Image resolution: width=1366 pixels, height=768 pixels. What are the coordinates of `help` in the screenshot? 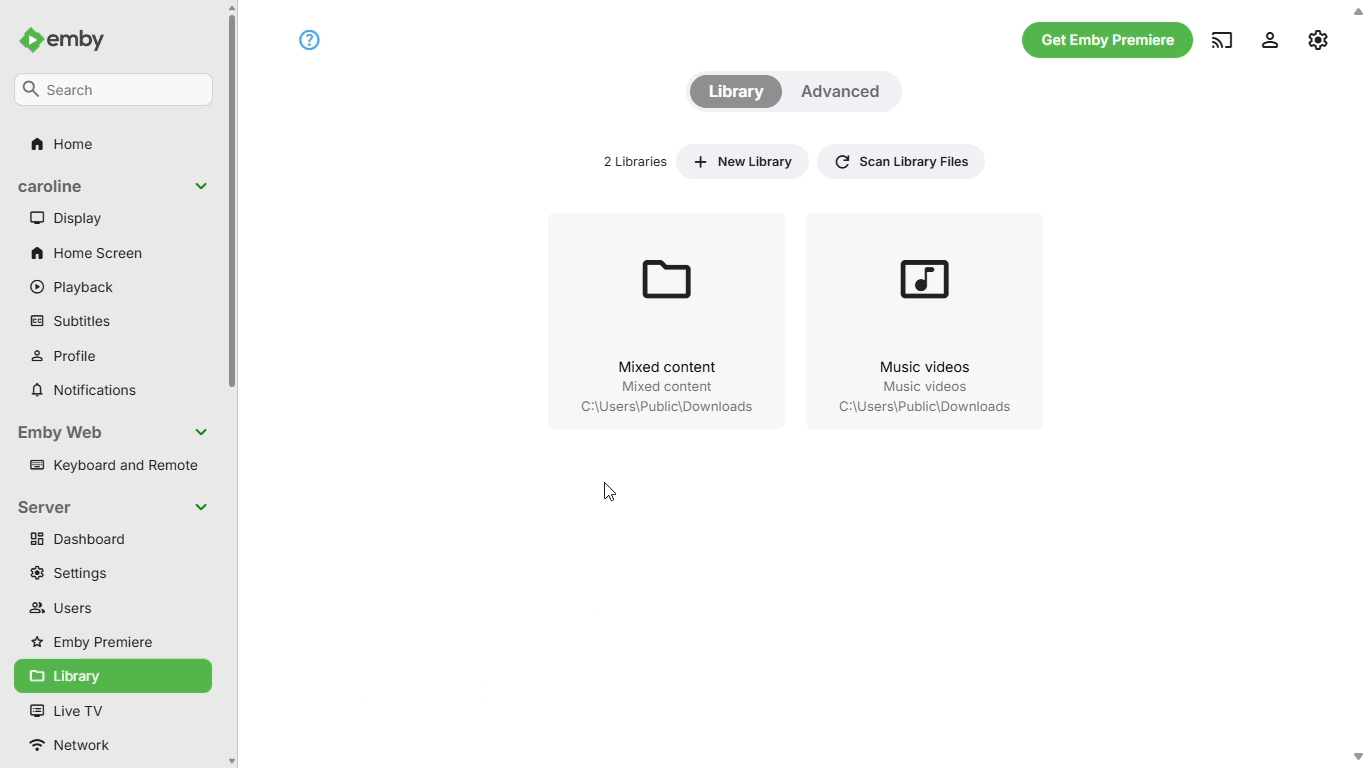 It's located at (311, 39).